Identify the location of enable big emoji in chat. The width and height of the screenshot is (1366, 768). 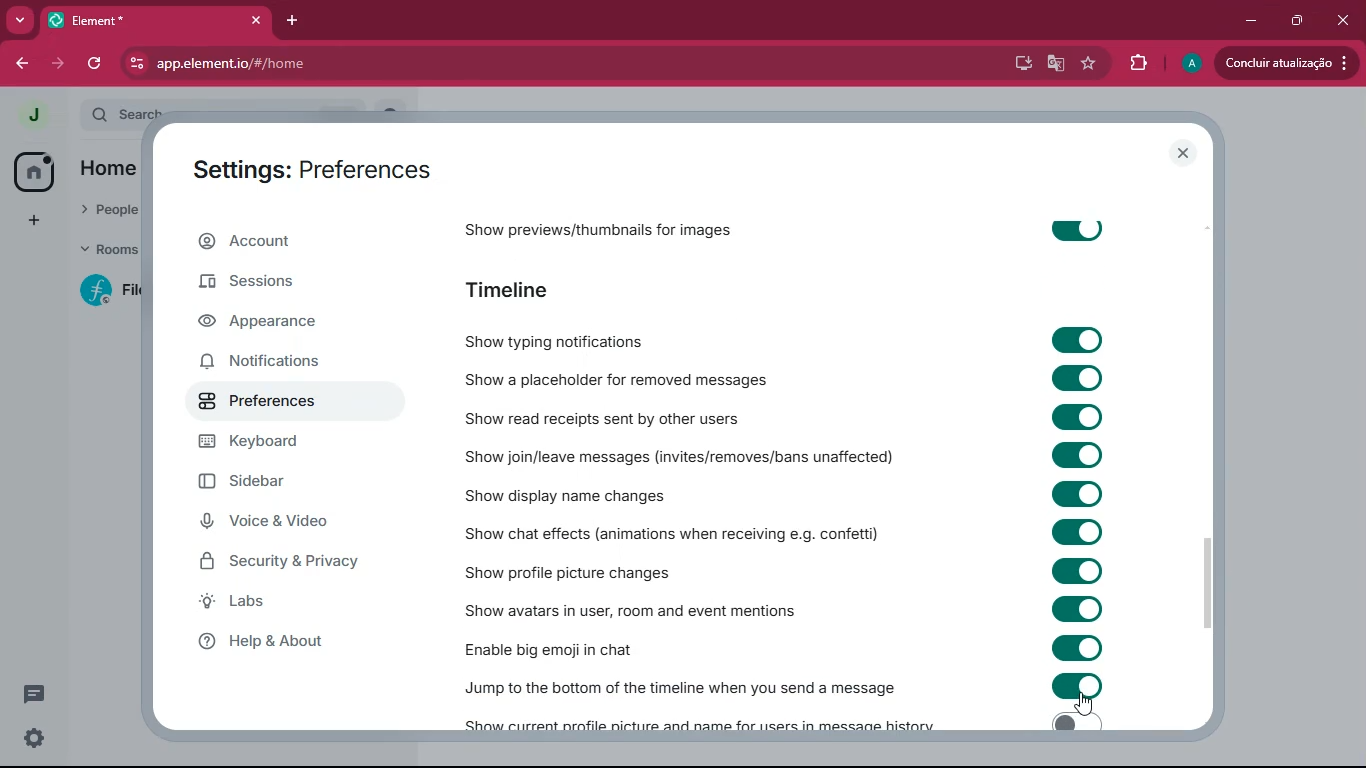
(565, 645).